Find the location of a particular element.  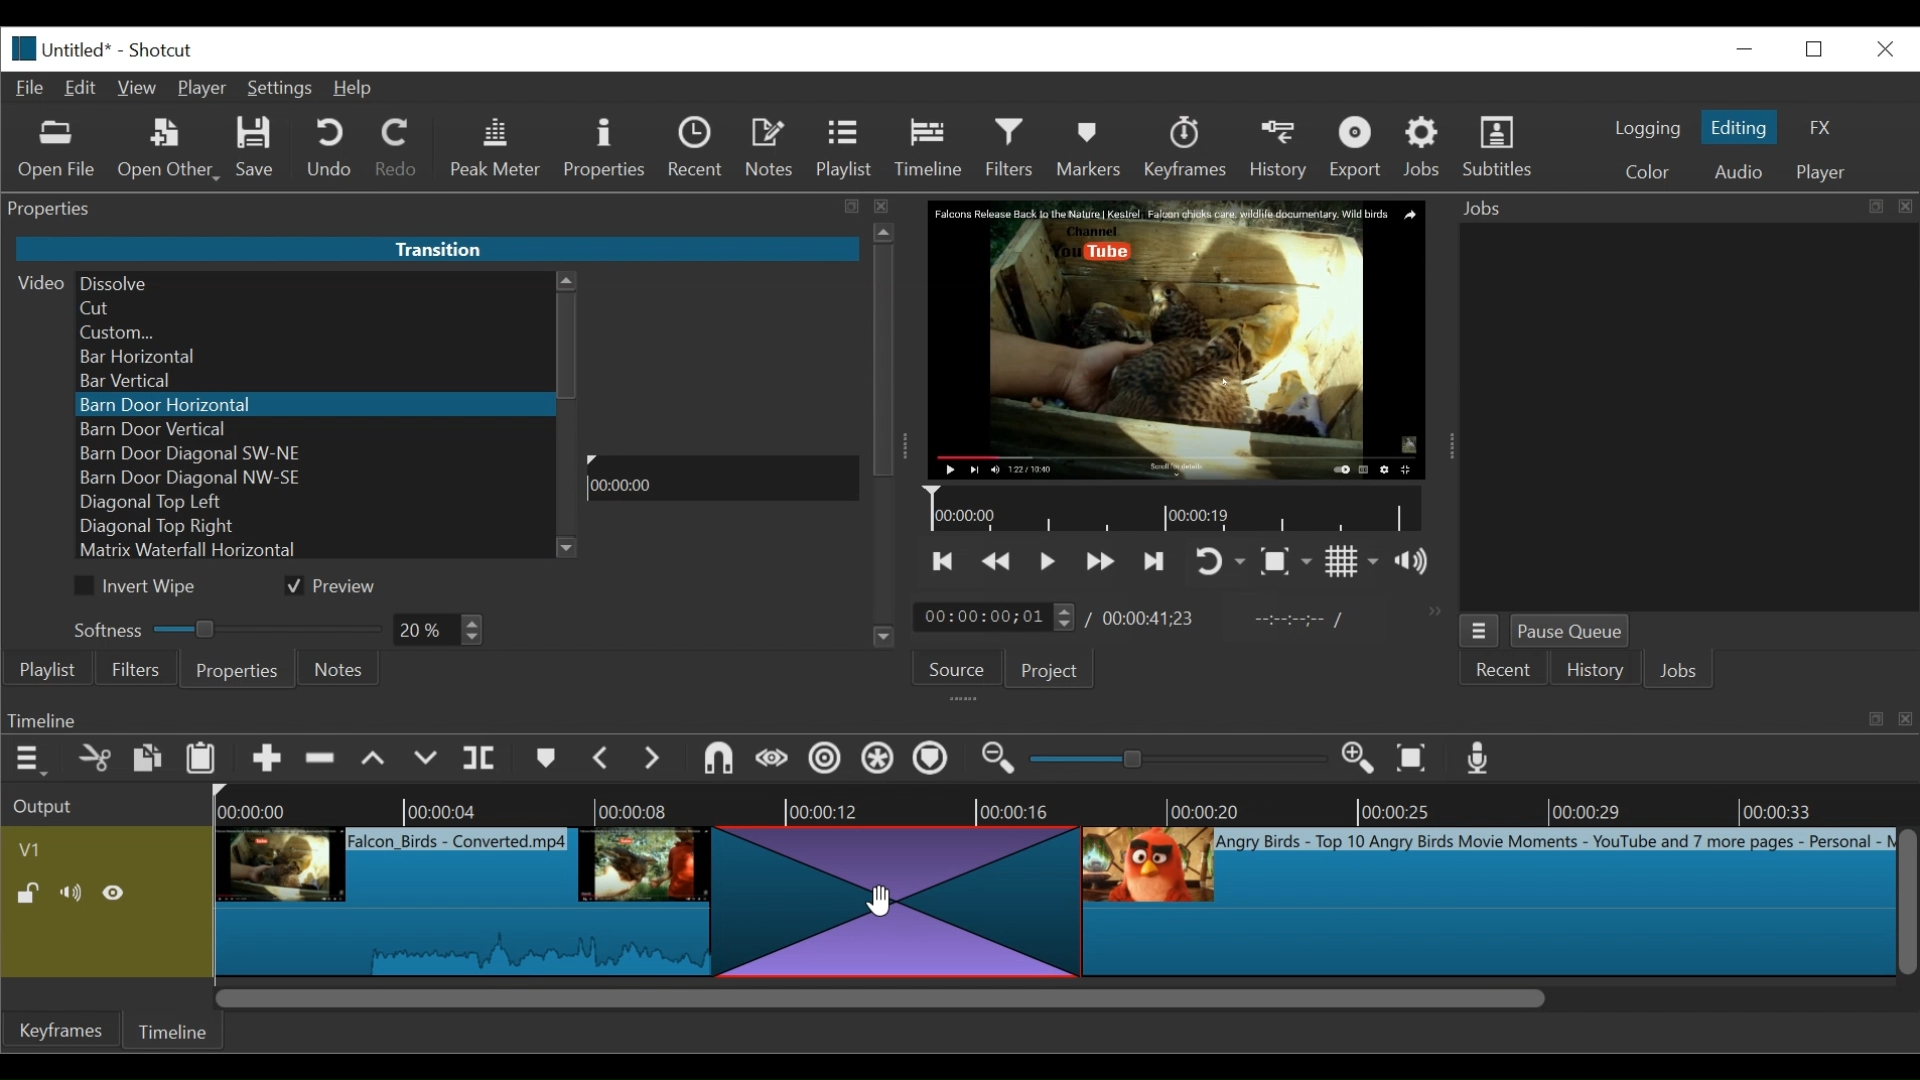

Paste is located at coordinates (203, 760).